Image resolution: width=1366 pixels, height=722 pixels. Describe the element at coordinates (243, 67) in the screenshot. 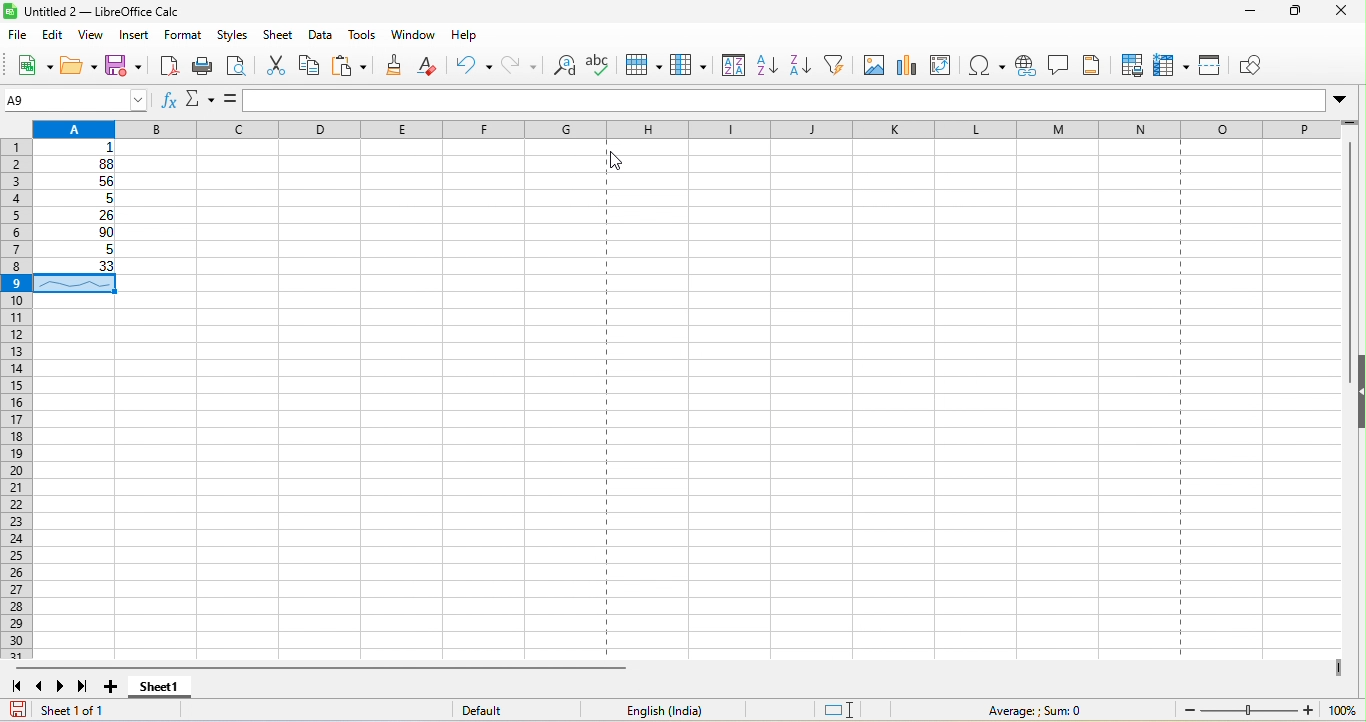

I see `print preview` at that location.